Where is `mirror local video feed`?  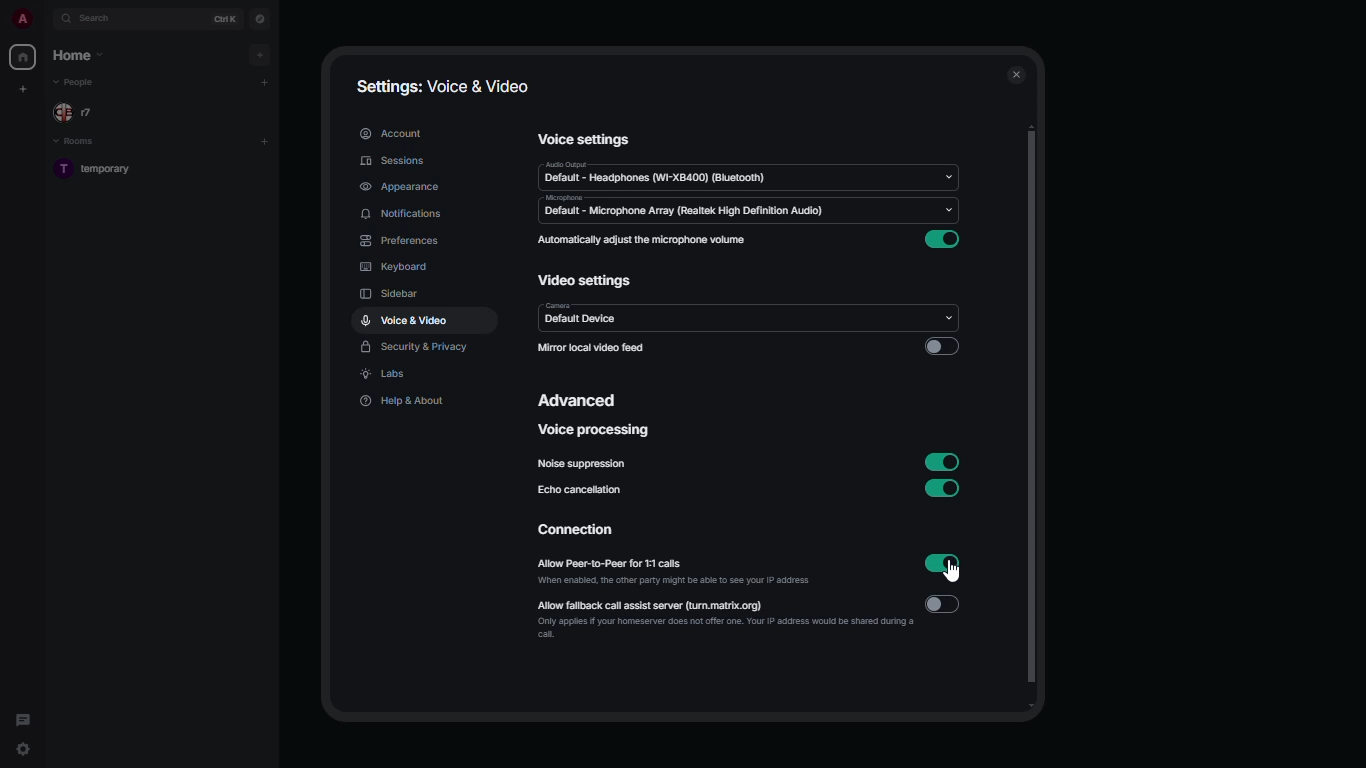 mirror local video feed is located at coordinates (595, 347).